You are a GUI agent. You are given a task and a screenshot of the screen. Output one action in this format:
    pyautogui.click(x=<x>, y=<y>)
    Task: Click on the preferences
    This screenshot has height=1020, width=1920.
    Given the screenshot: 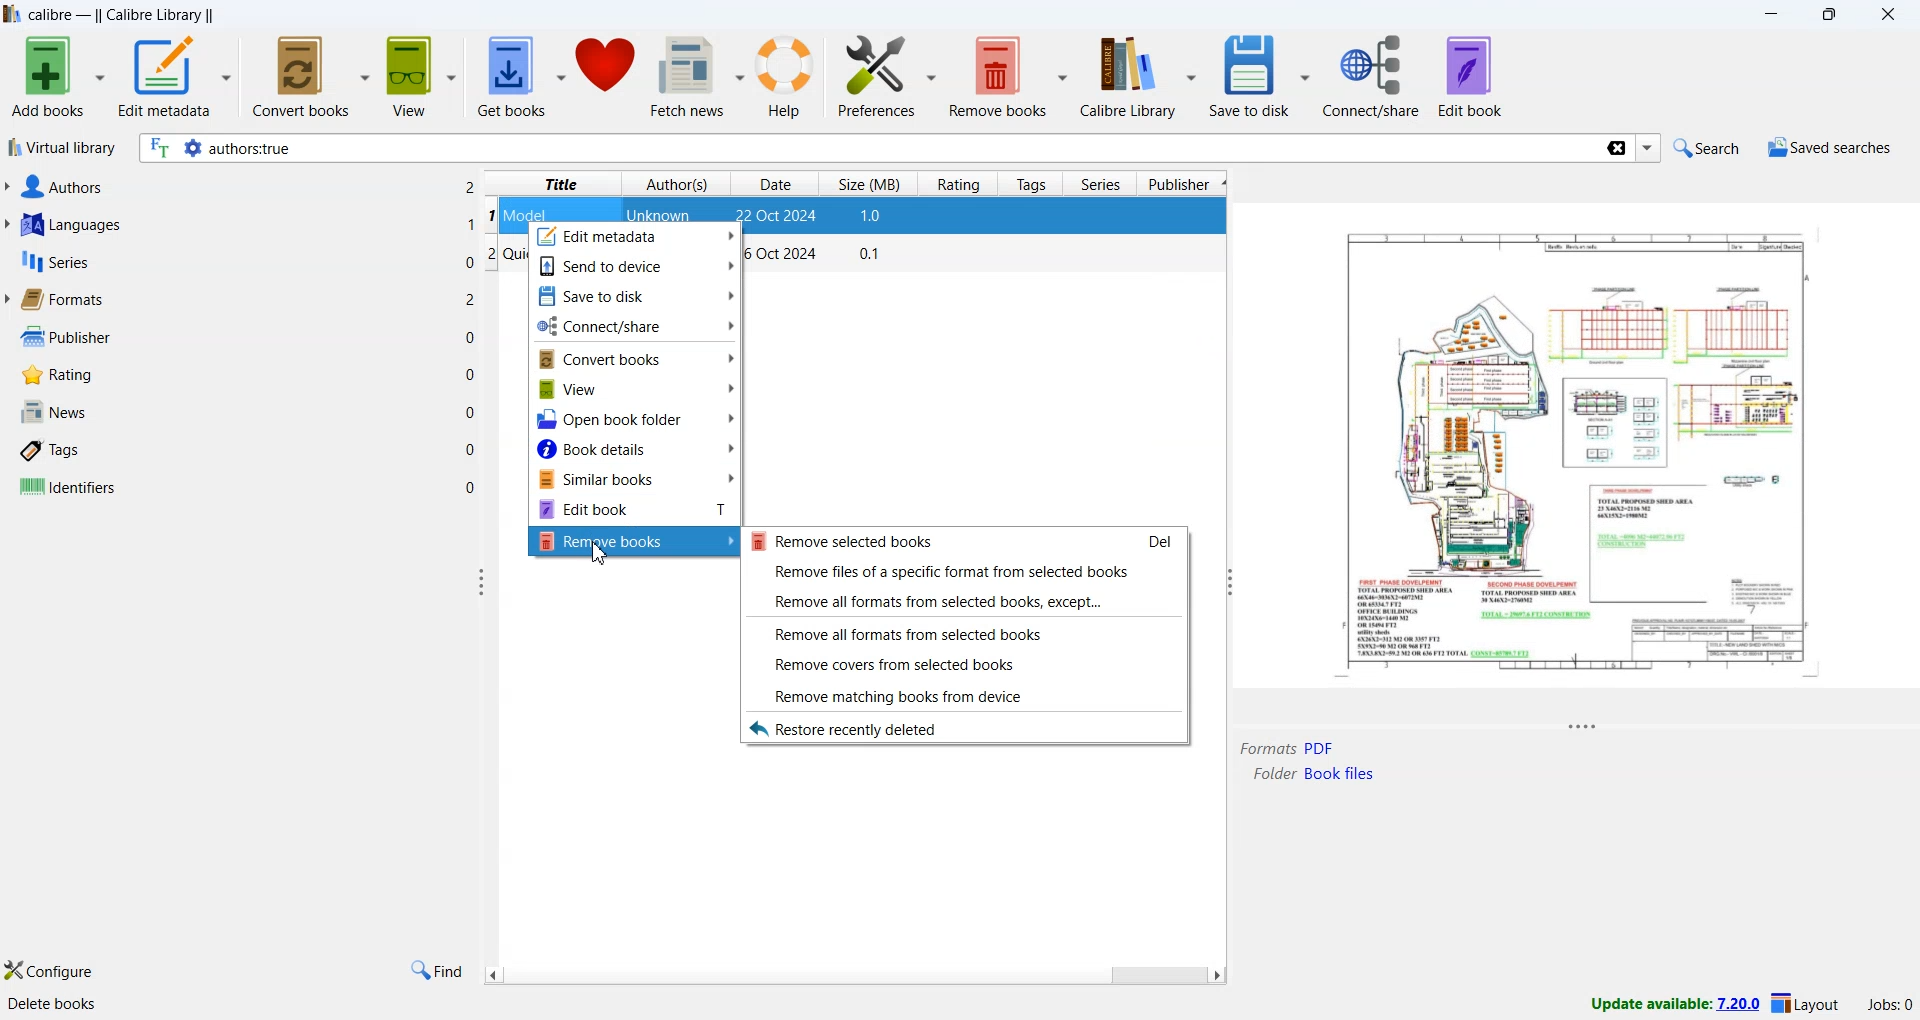 What is the action you would take?
    pyautogui.click(x=887, y=77)
    